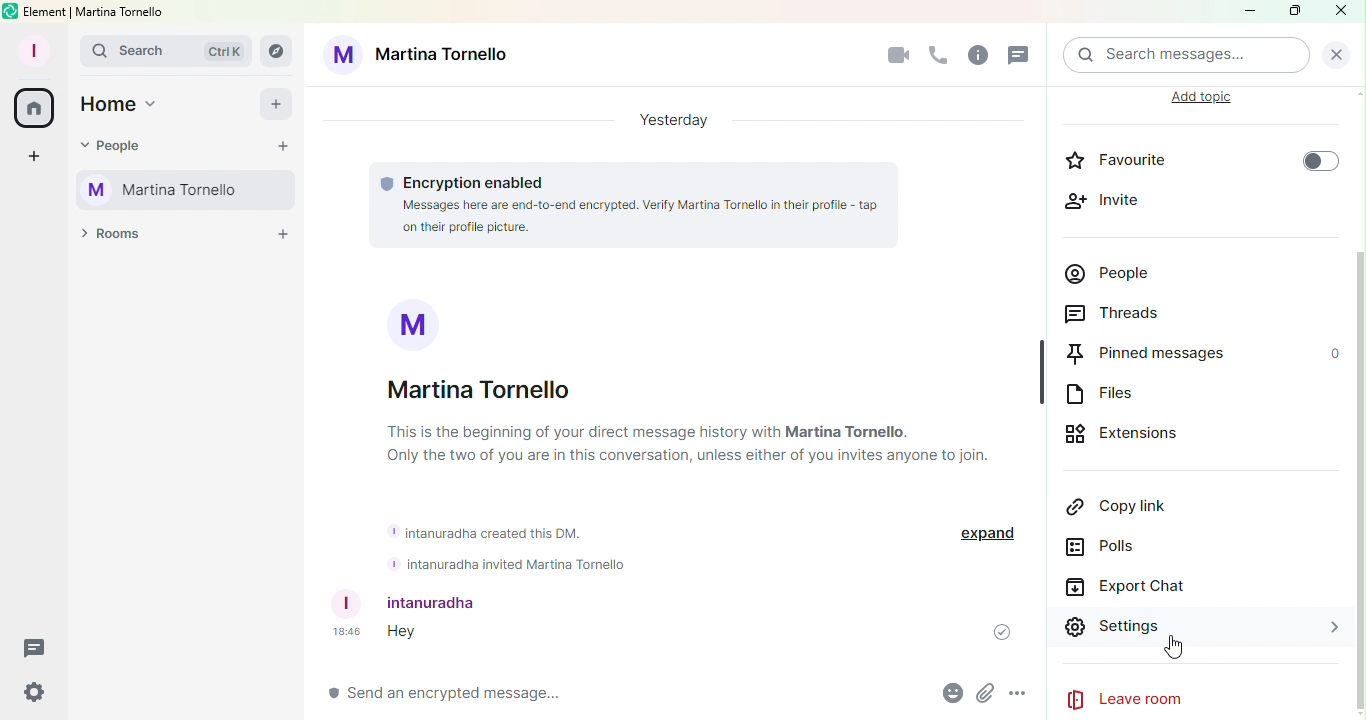 The height and width of the screenshot is (720, 1366). What do you see at coordinates (952, 693) in the screenshot?
I see `Emoji` at bounding box center [952, 693].